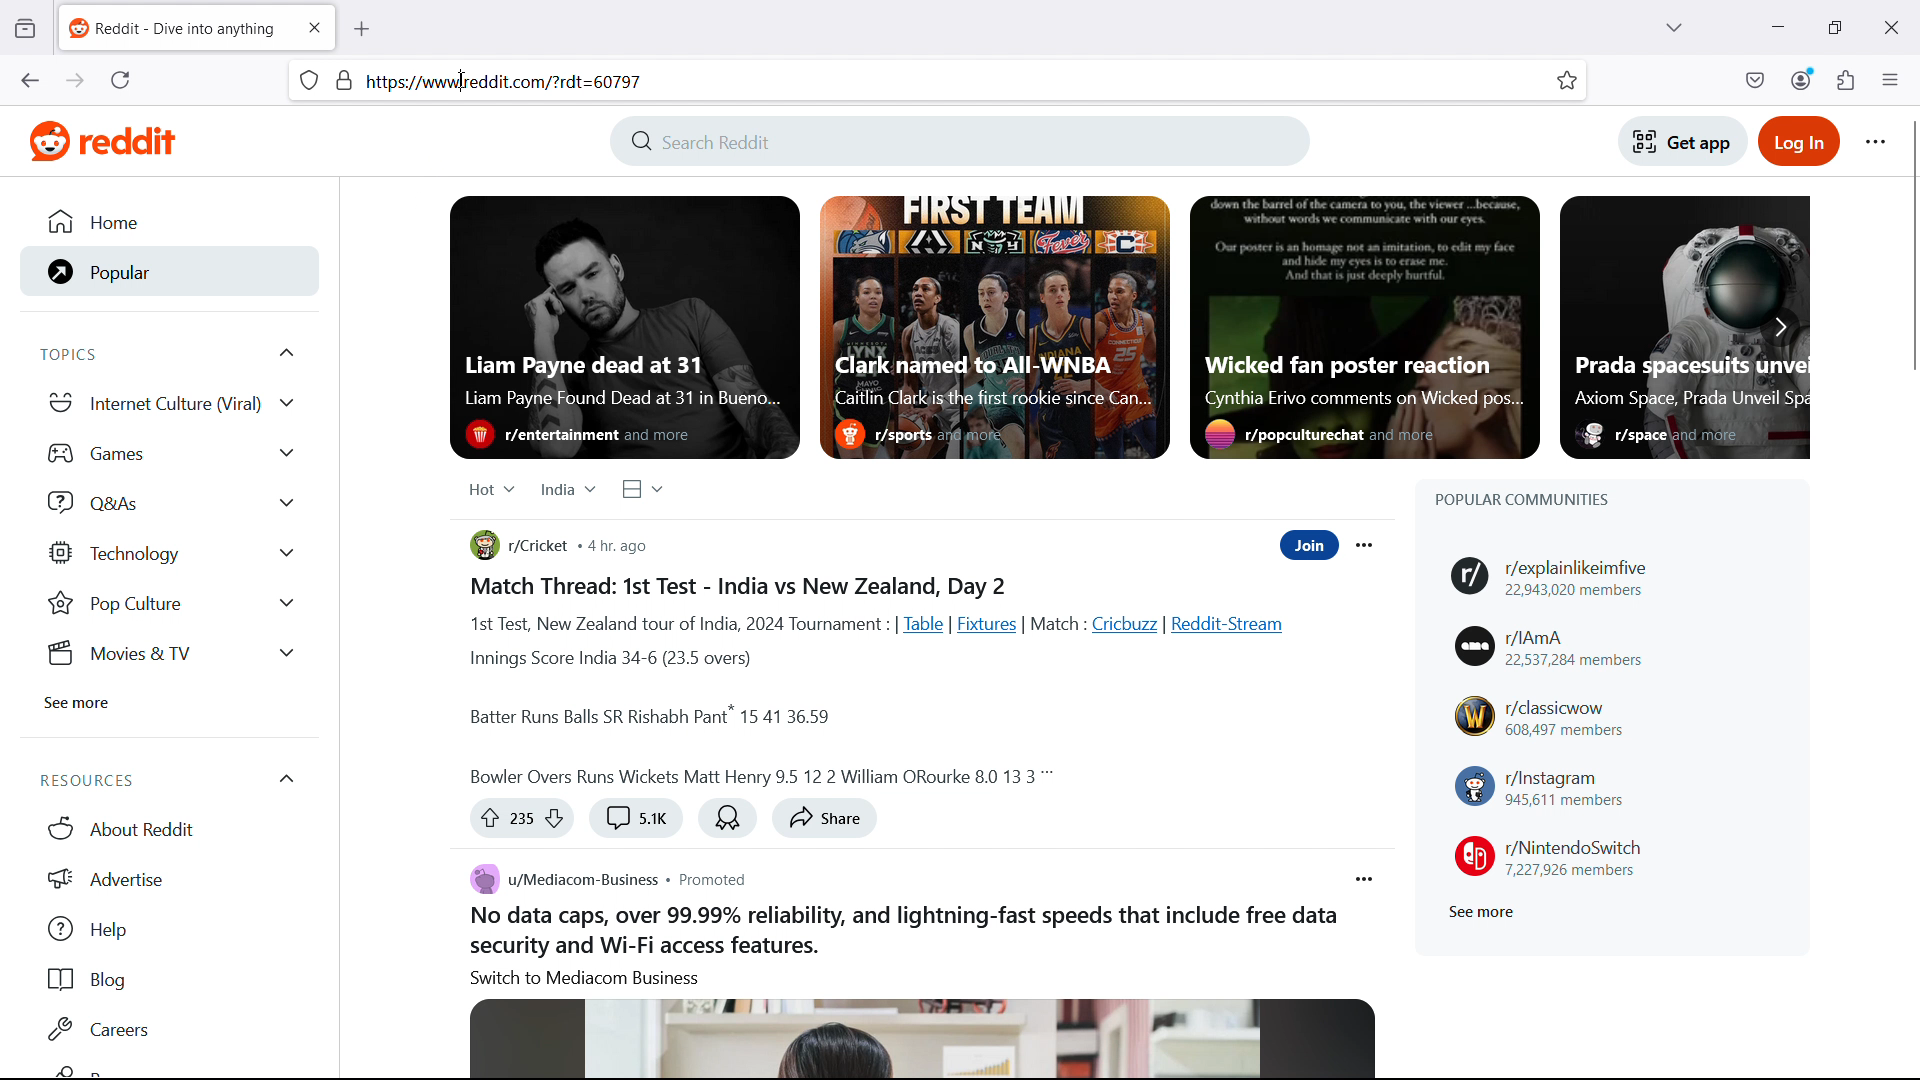 The width and height of the screenshot is (1920, 1080). What do you see at coordinates (1363, 327) in the screenshot?
I see `Featured post 3` at bounding box center [1363, 327].